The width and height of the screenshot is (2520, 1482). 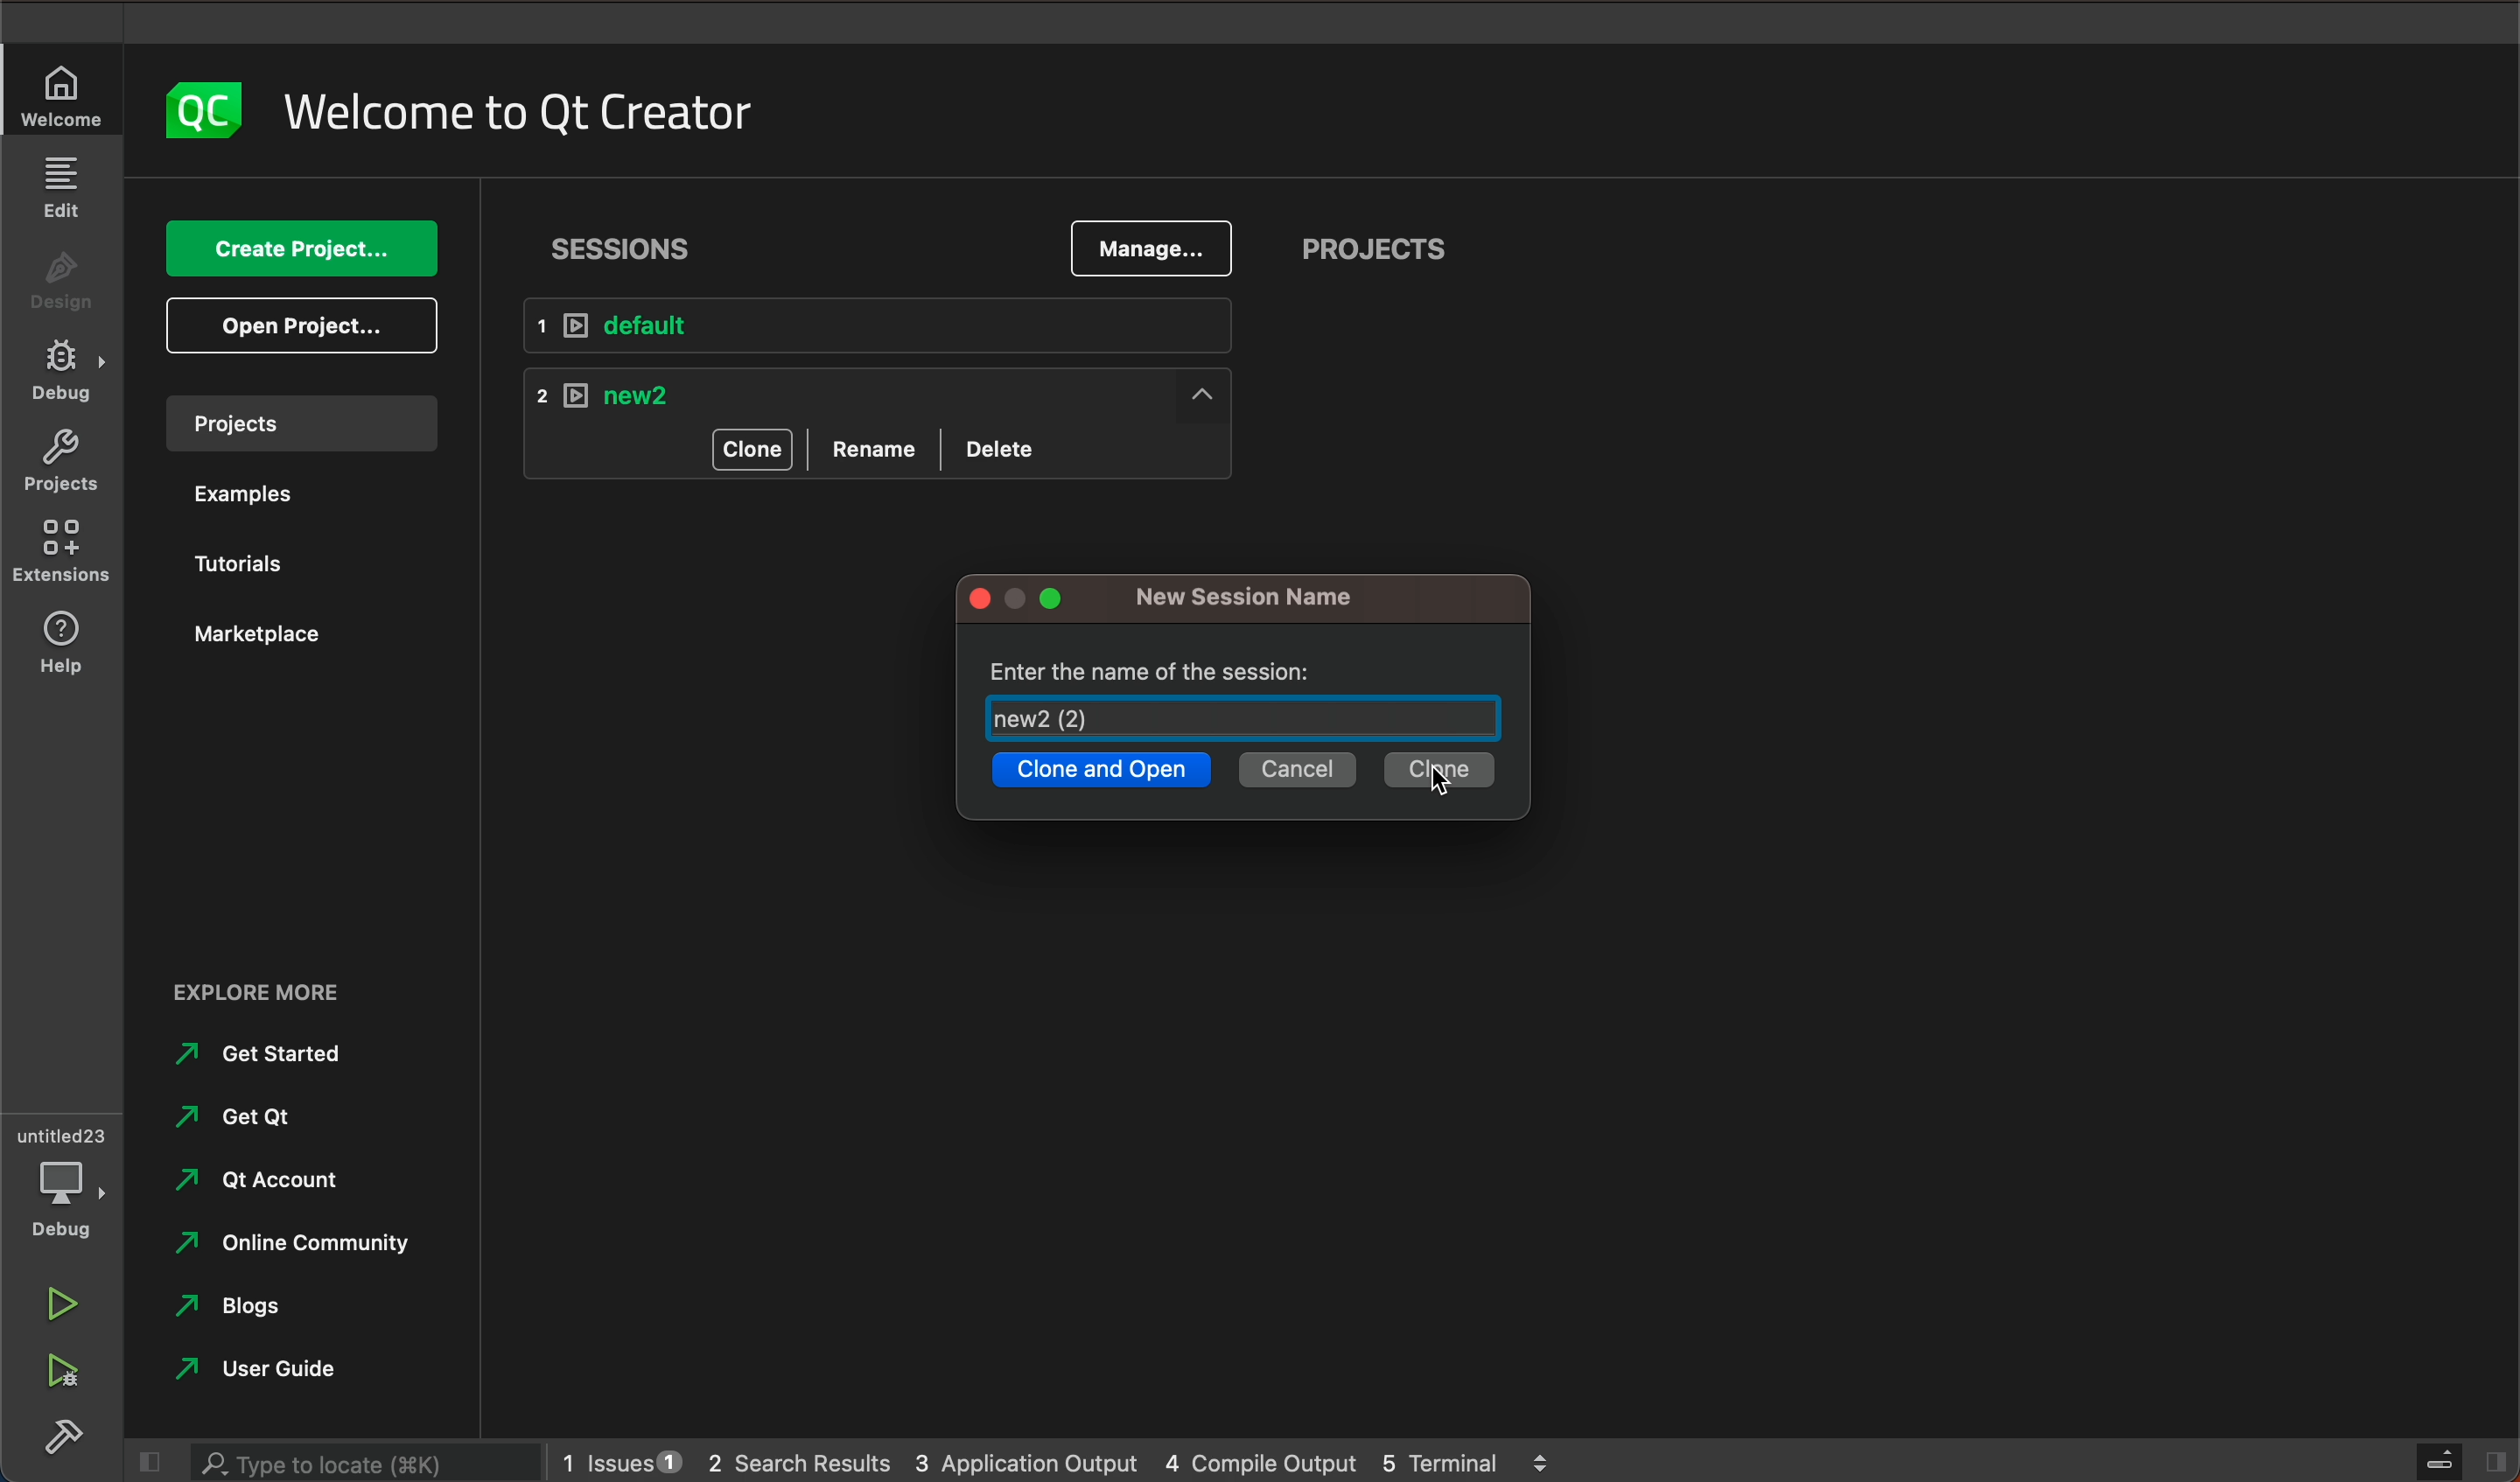 What do you see at coordinates (875, 323) in the screenshot?
I see `default` at bounding box center [875, 323].